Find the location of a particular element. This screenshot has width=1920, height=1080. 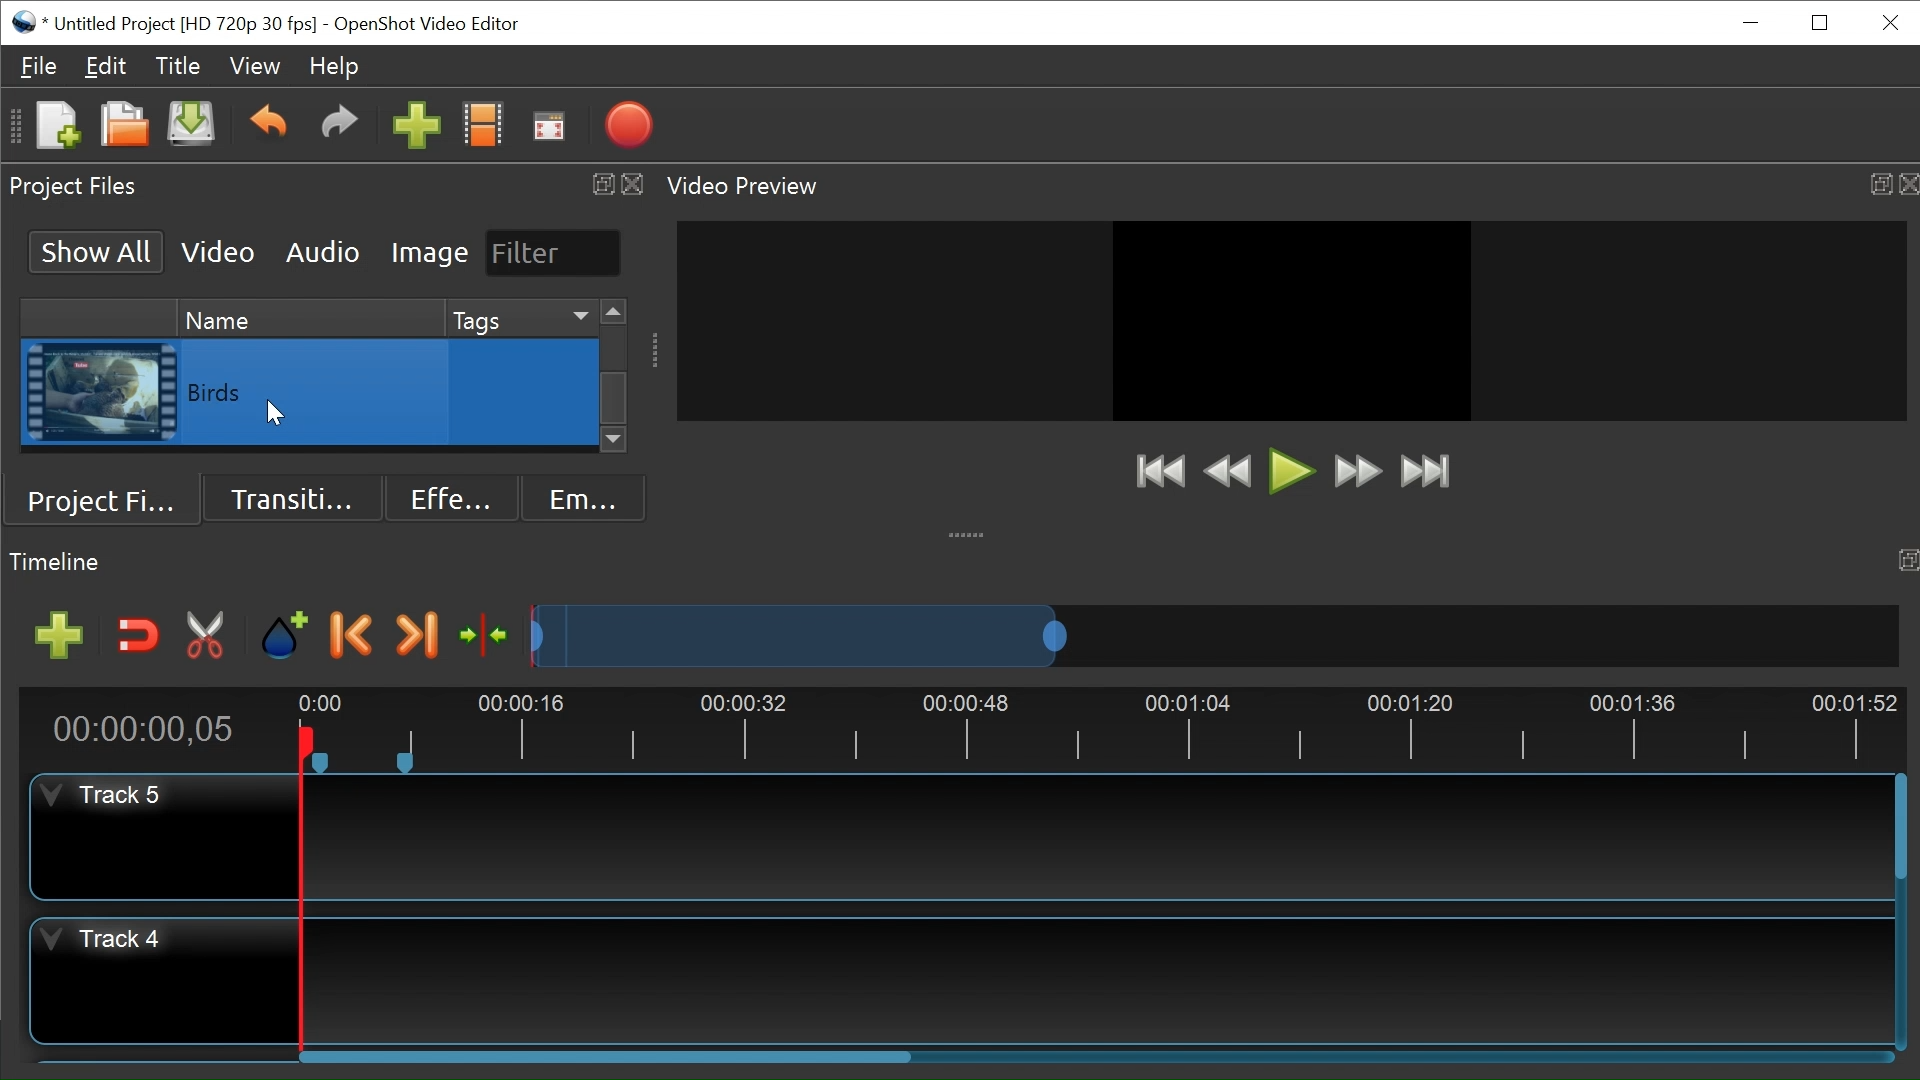

View is located at coordinates (256, 66).